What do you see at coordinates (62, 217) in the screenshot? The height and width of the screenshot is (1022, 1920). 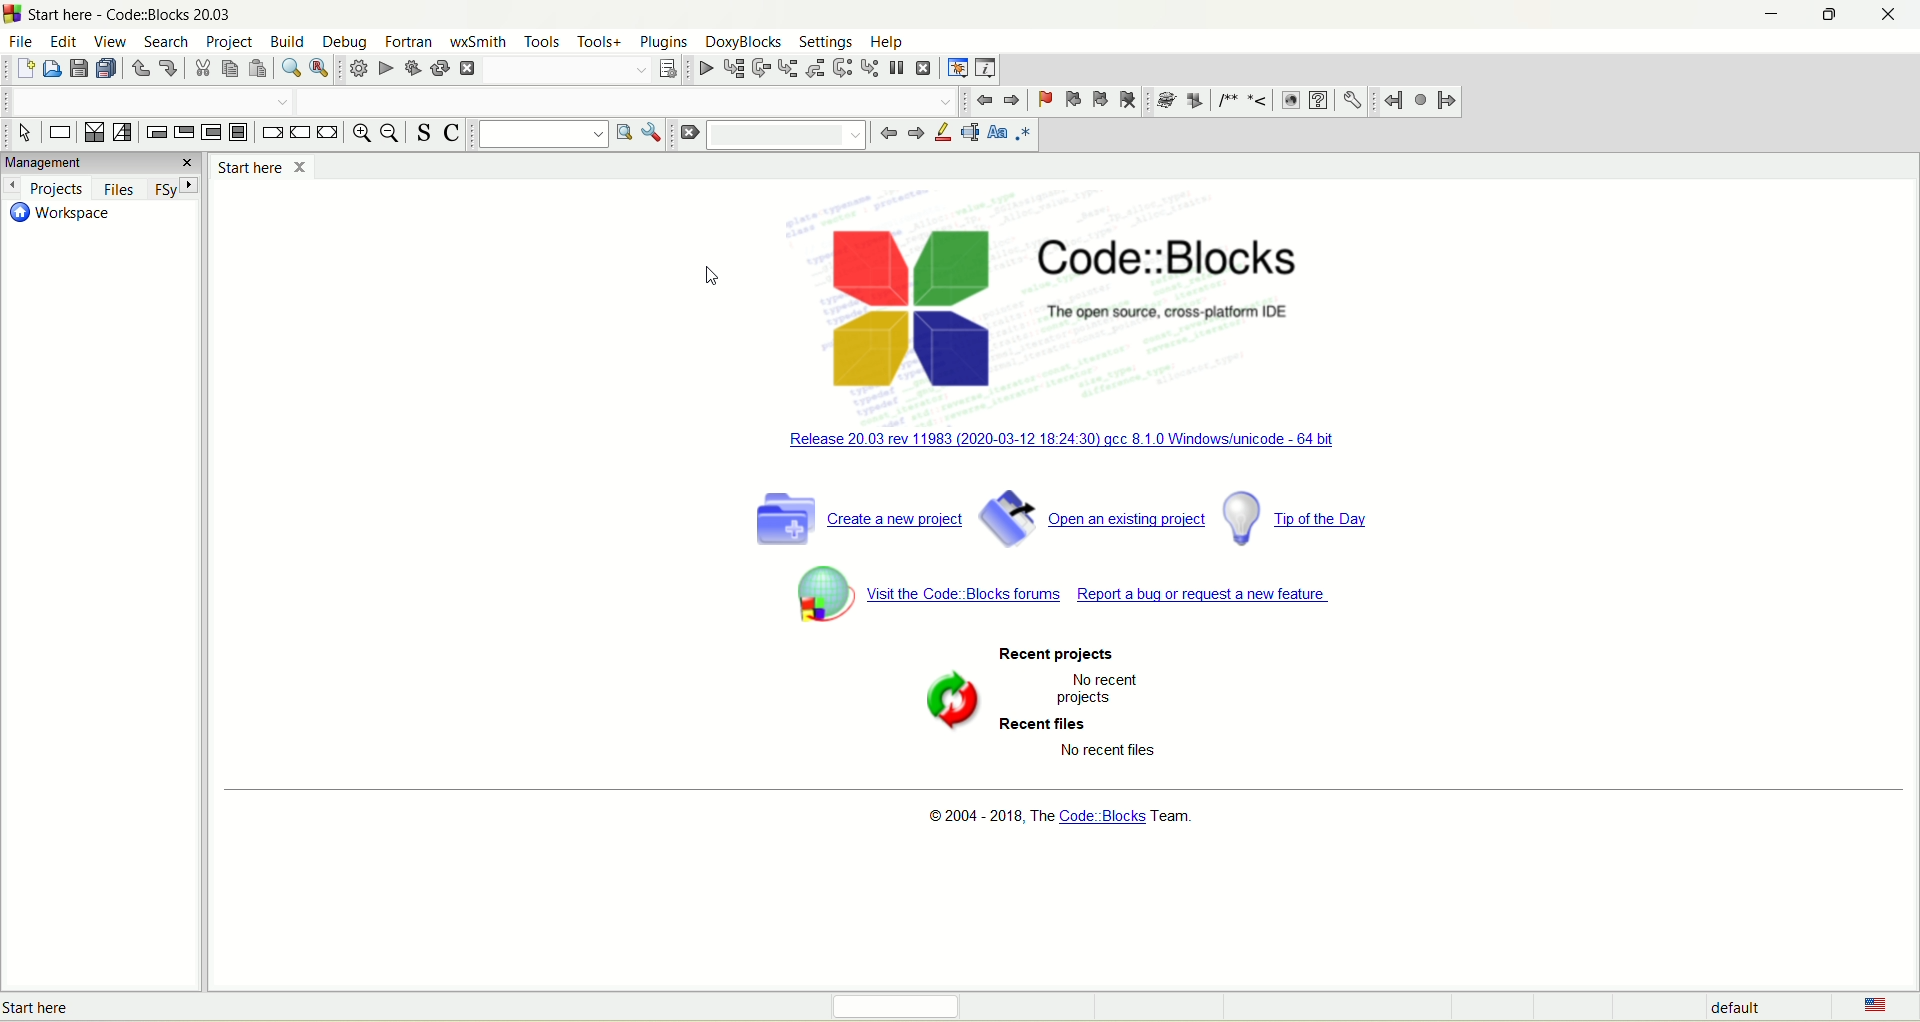 I see `workspace` at bounding box center [62, 217].